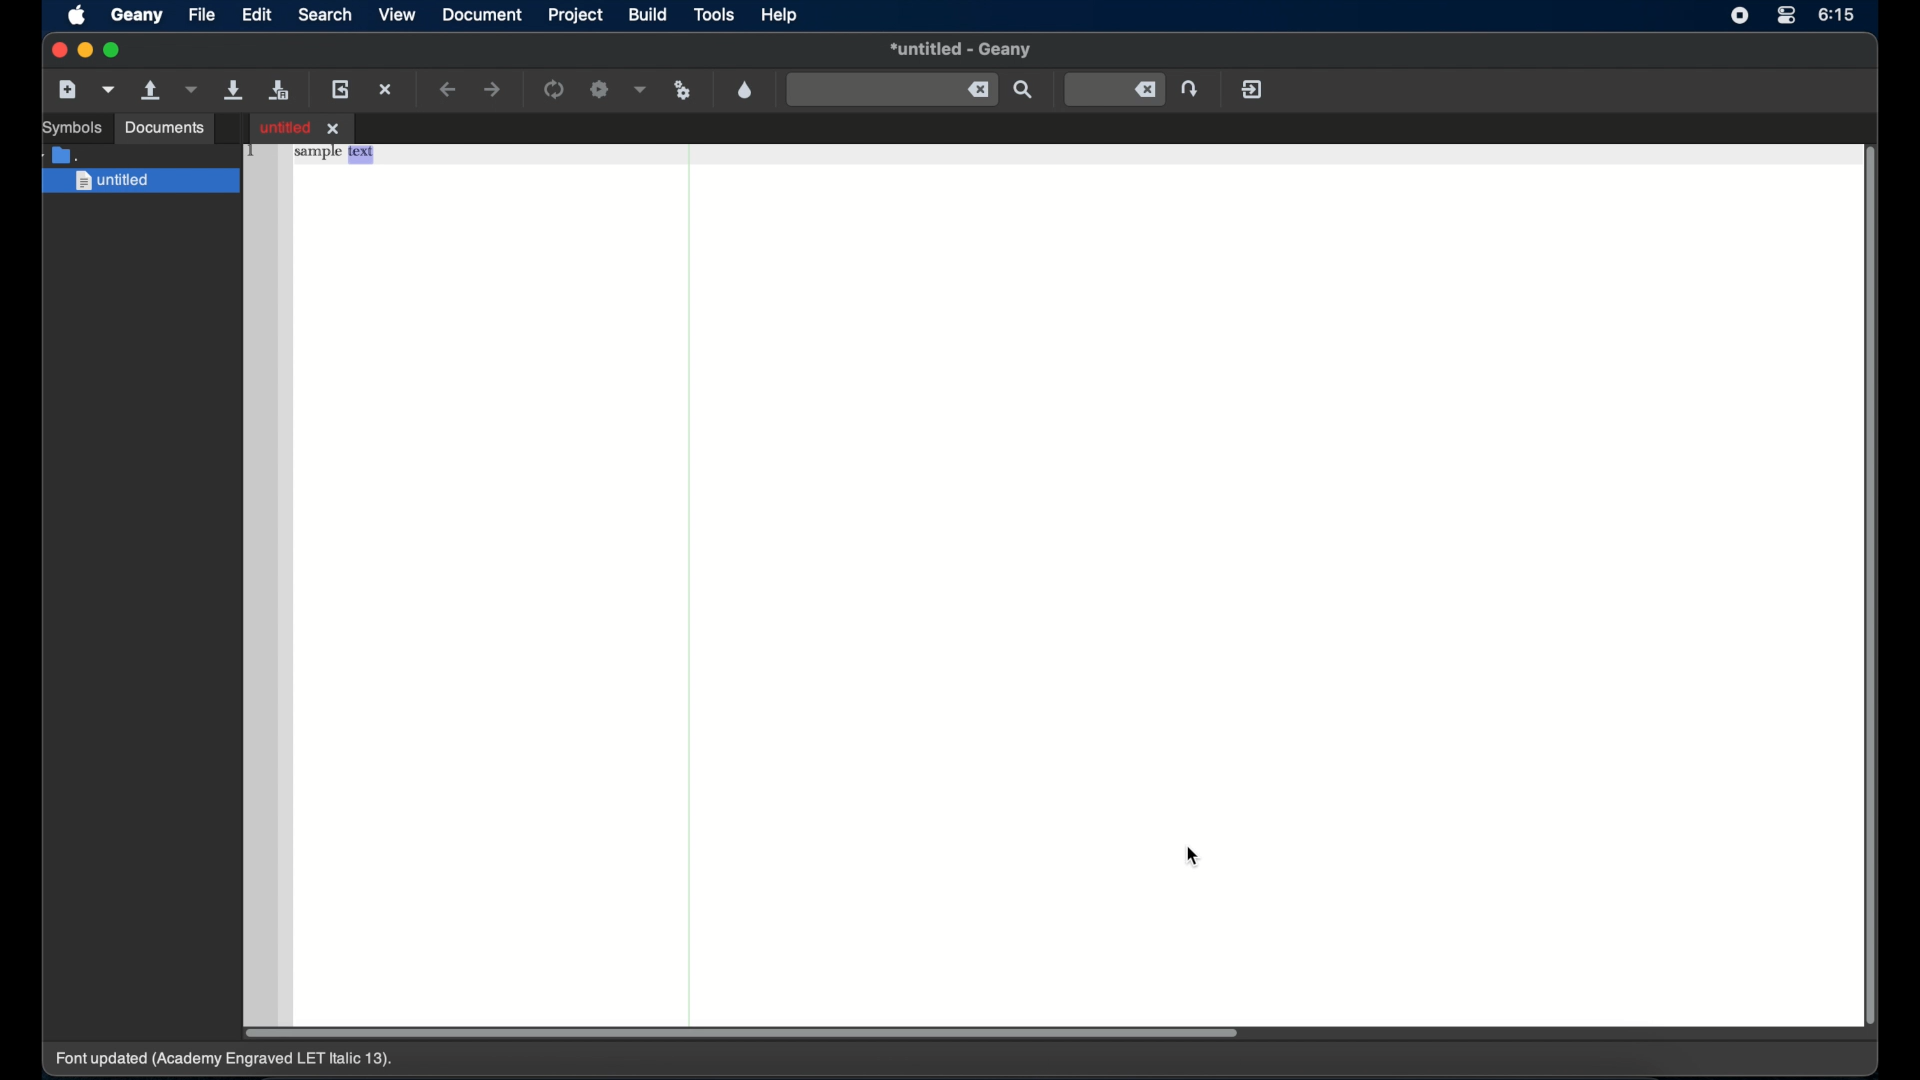  I want to click on file, so click(202, 14).